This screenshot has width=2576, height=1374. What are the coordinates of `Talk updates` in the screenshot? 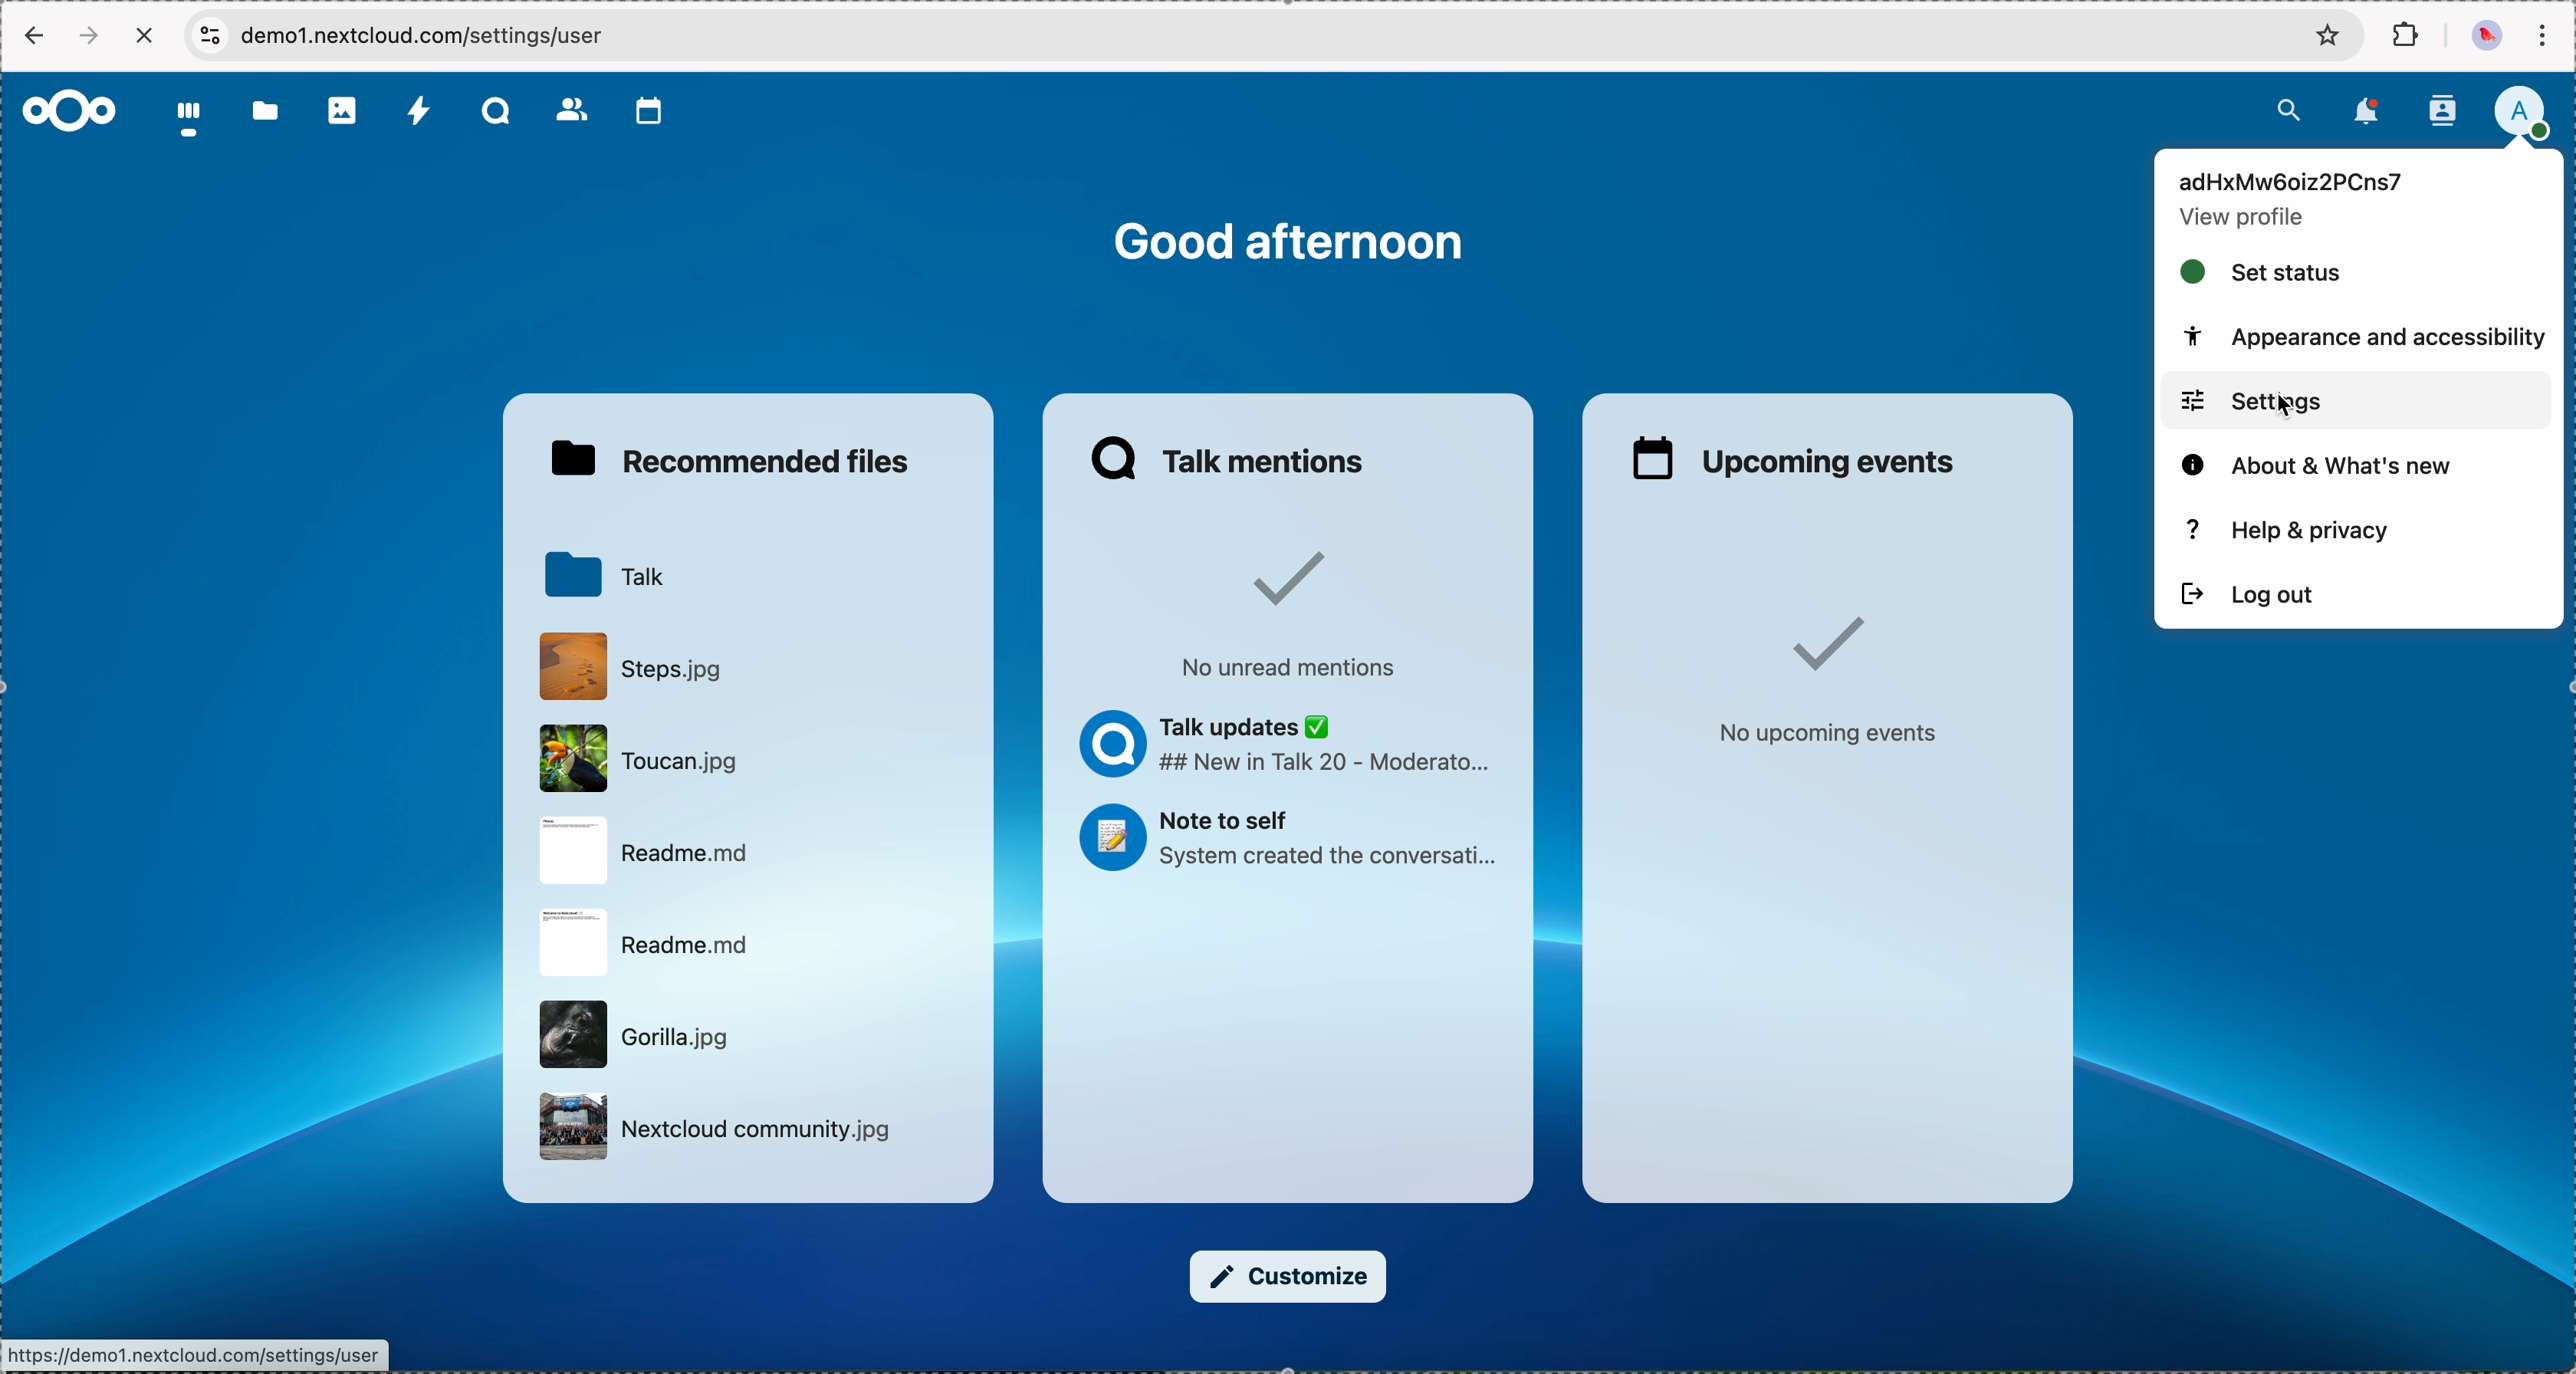 It's located at (1289, 748).